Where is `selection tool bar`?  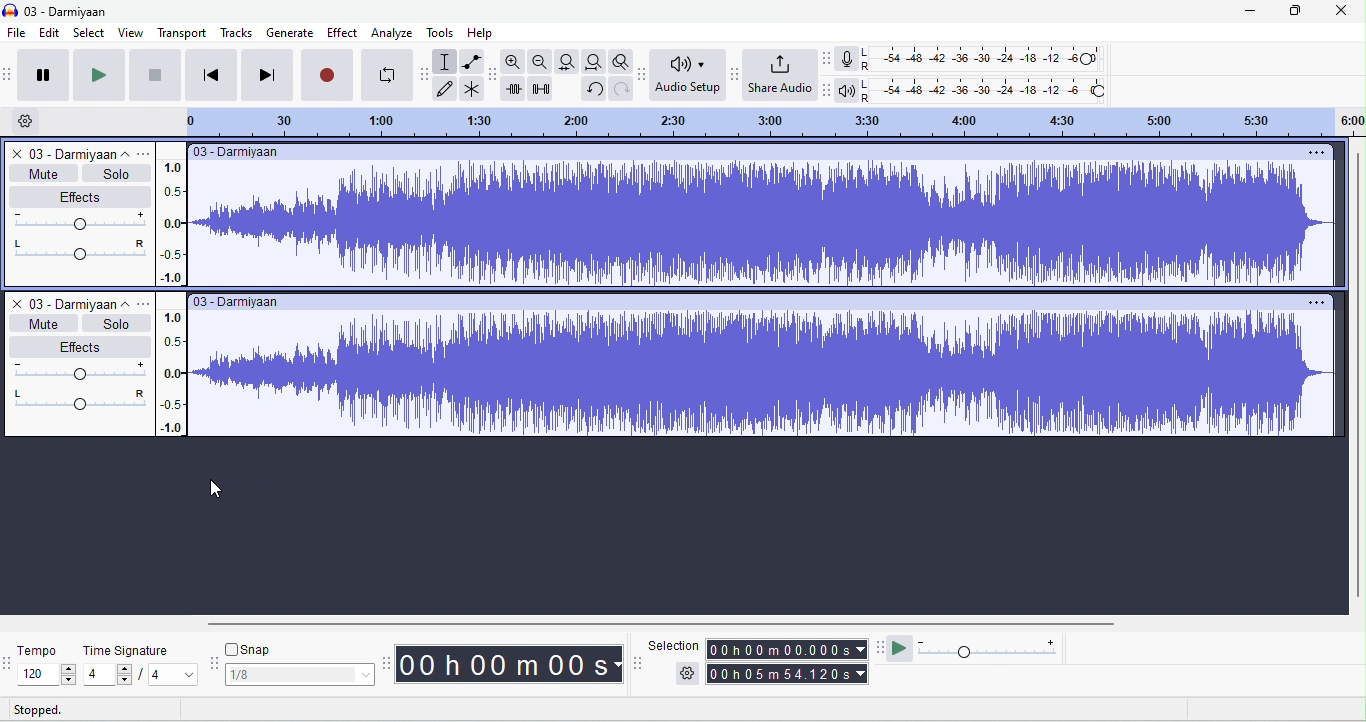
selection tool bar is located at coordinates (639, 663).